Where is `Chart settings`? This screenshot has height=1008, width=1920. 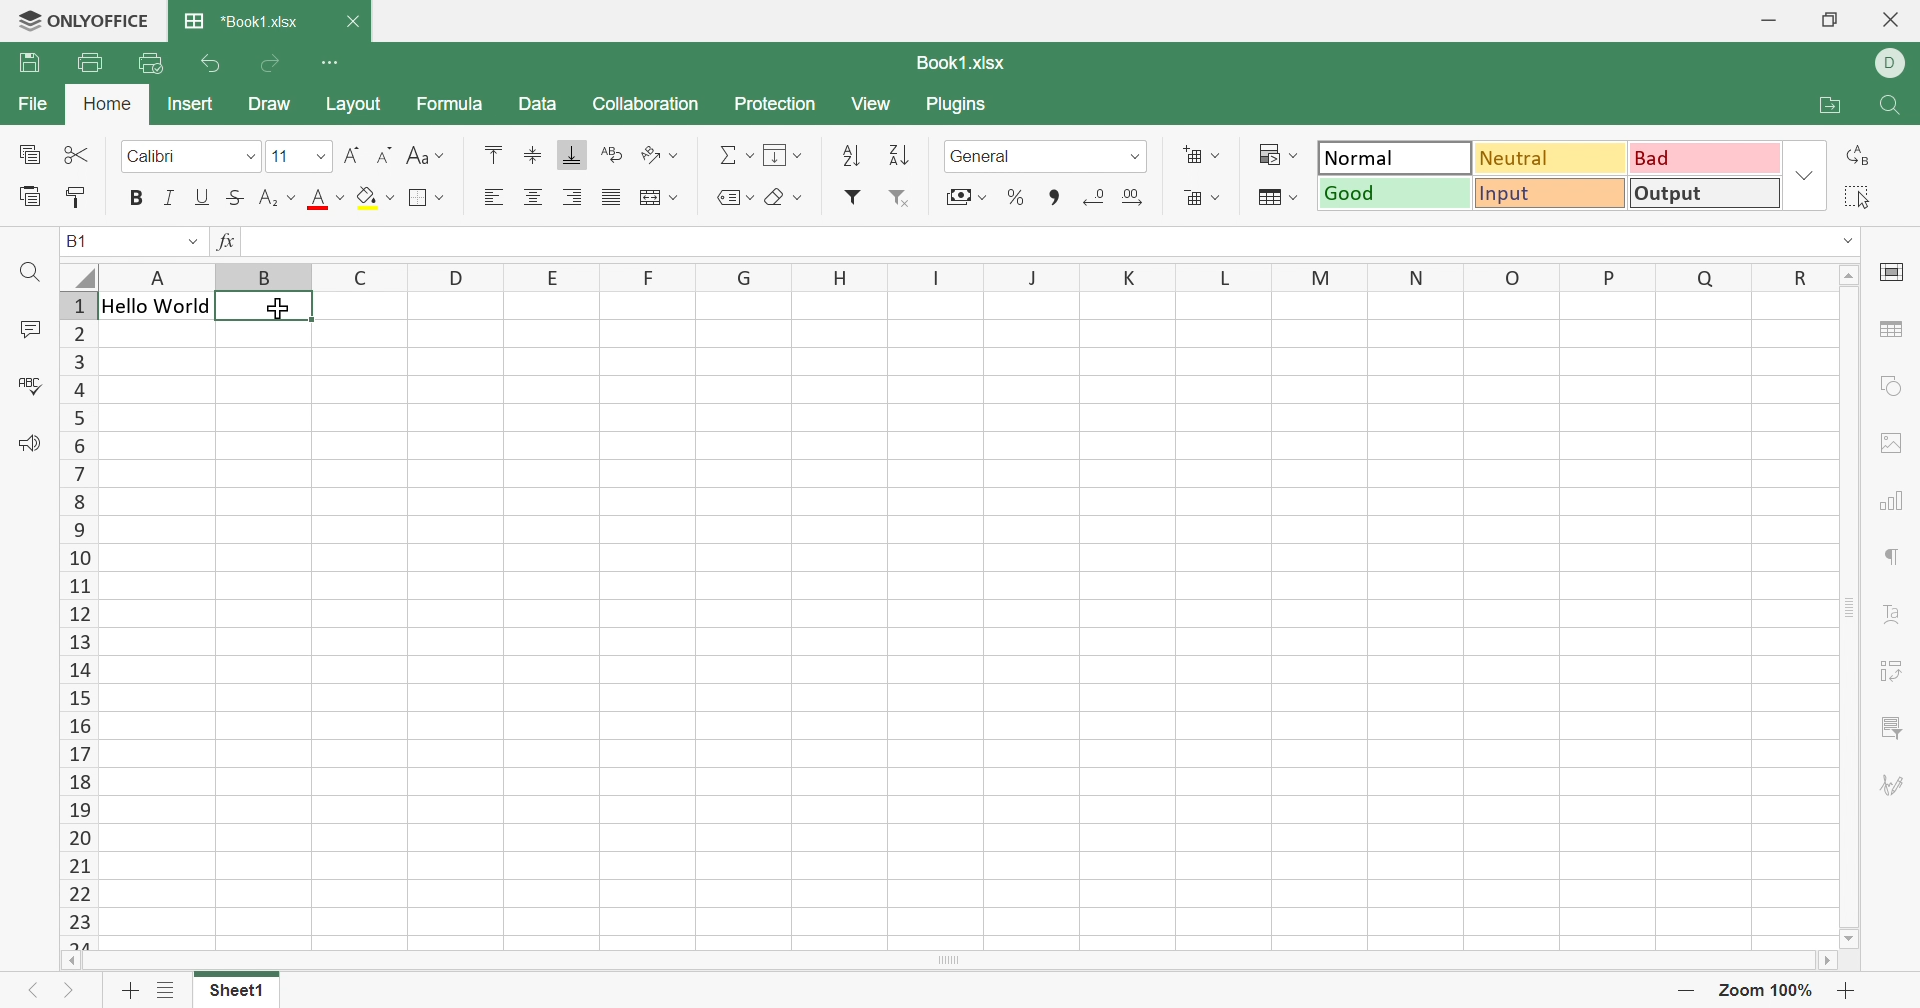 Chart settings is located at coordinates (1890, 505).